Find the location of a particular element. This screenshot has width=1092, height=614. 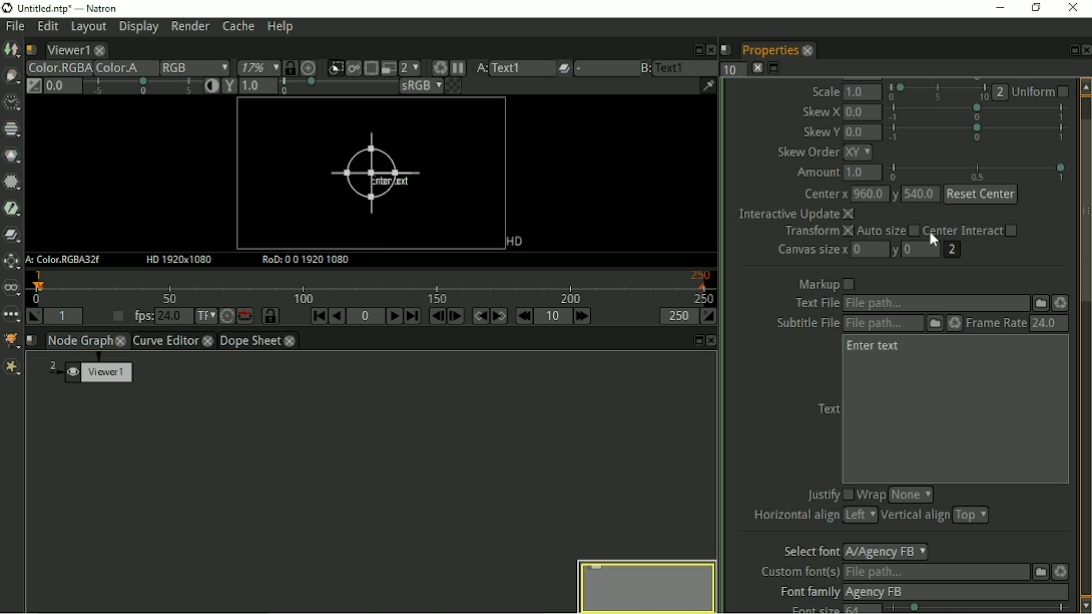

Image is located at coordinates (12, 51).